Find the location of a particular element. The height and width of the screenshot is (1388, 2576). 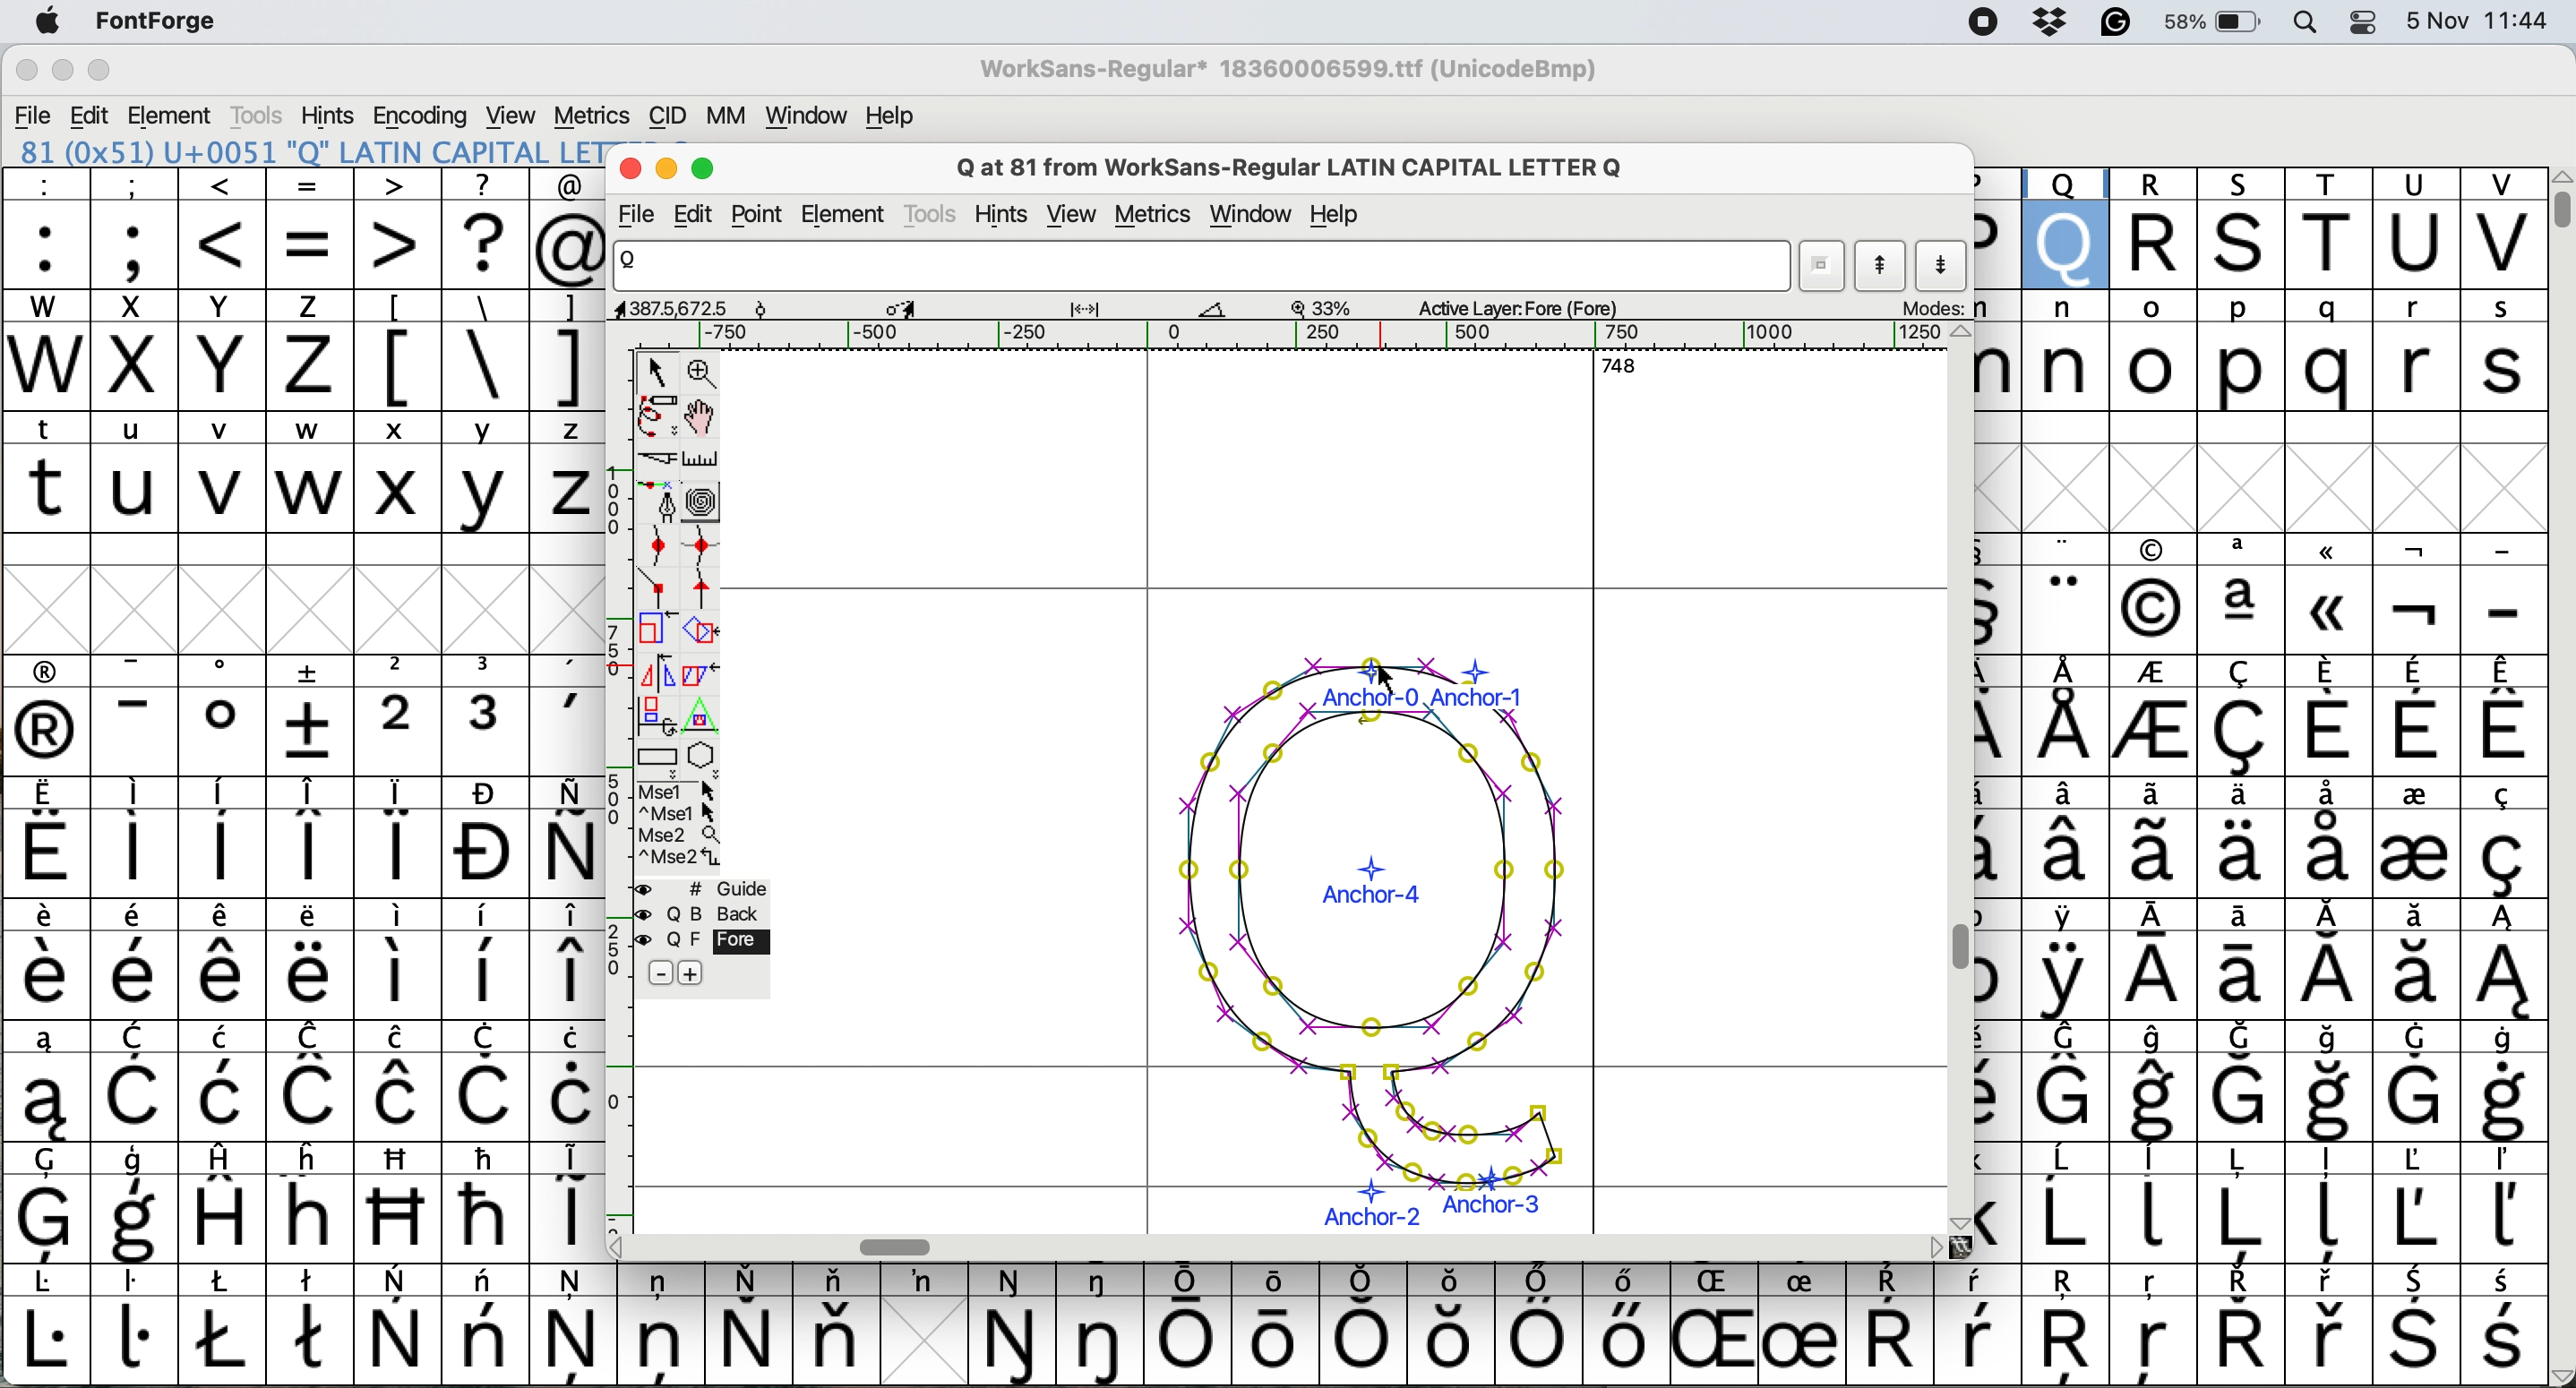

star or polygon is located at coordinates (704, 758).